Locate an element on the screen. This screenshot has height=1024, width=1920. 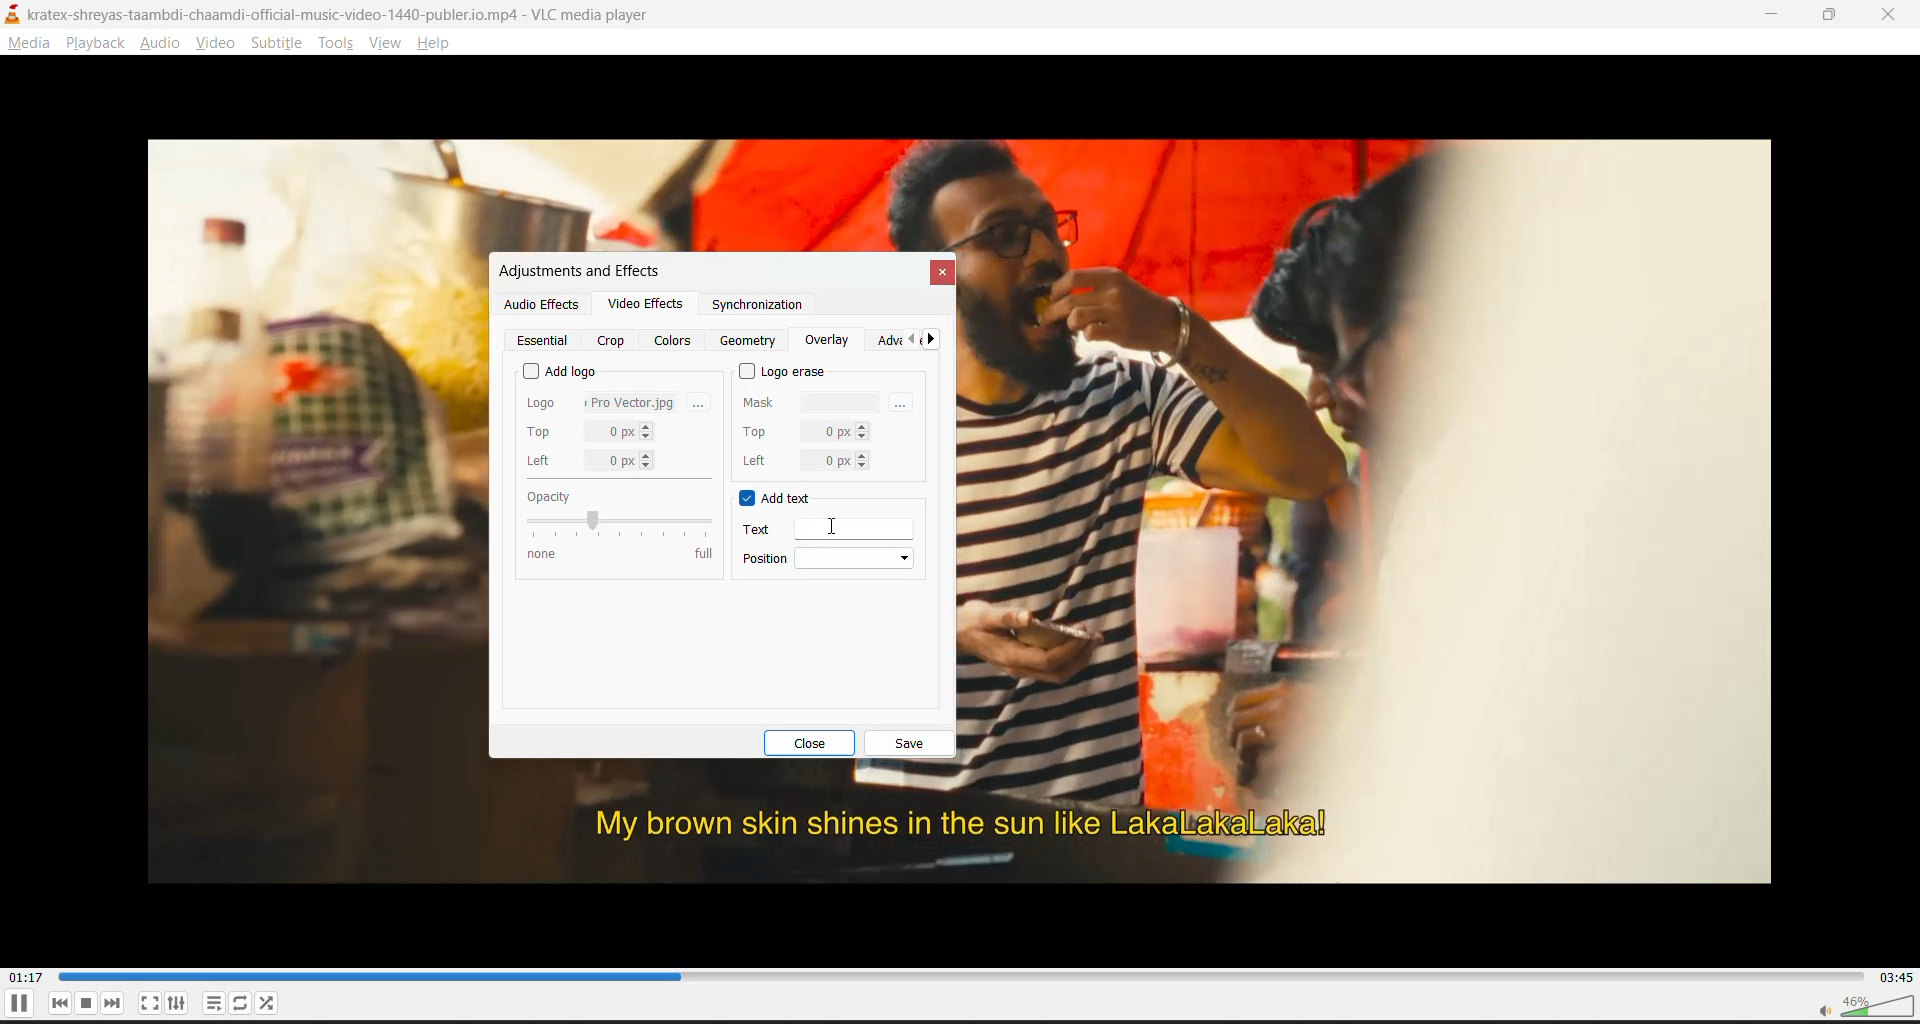
loop is located at coordinates (238, 1004).